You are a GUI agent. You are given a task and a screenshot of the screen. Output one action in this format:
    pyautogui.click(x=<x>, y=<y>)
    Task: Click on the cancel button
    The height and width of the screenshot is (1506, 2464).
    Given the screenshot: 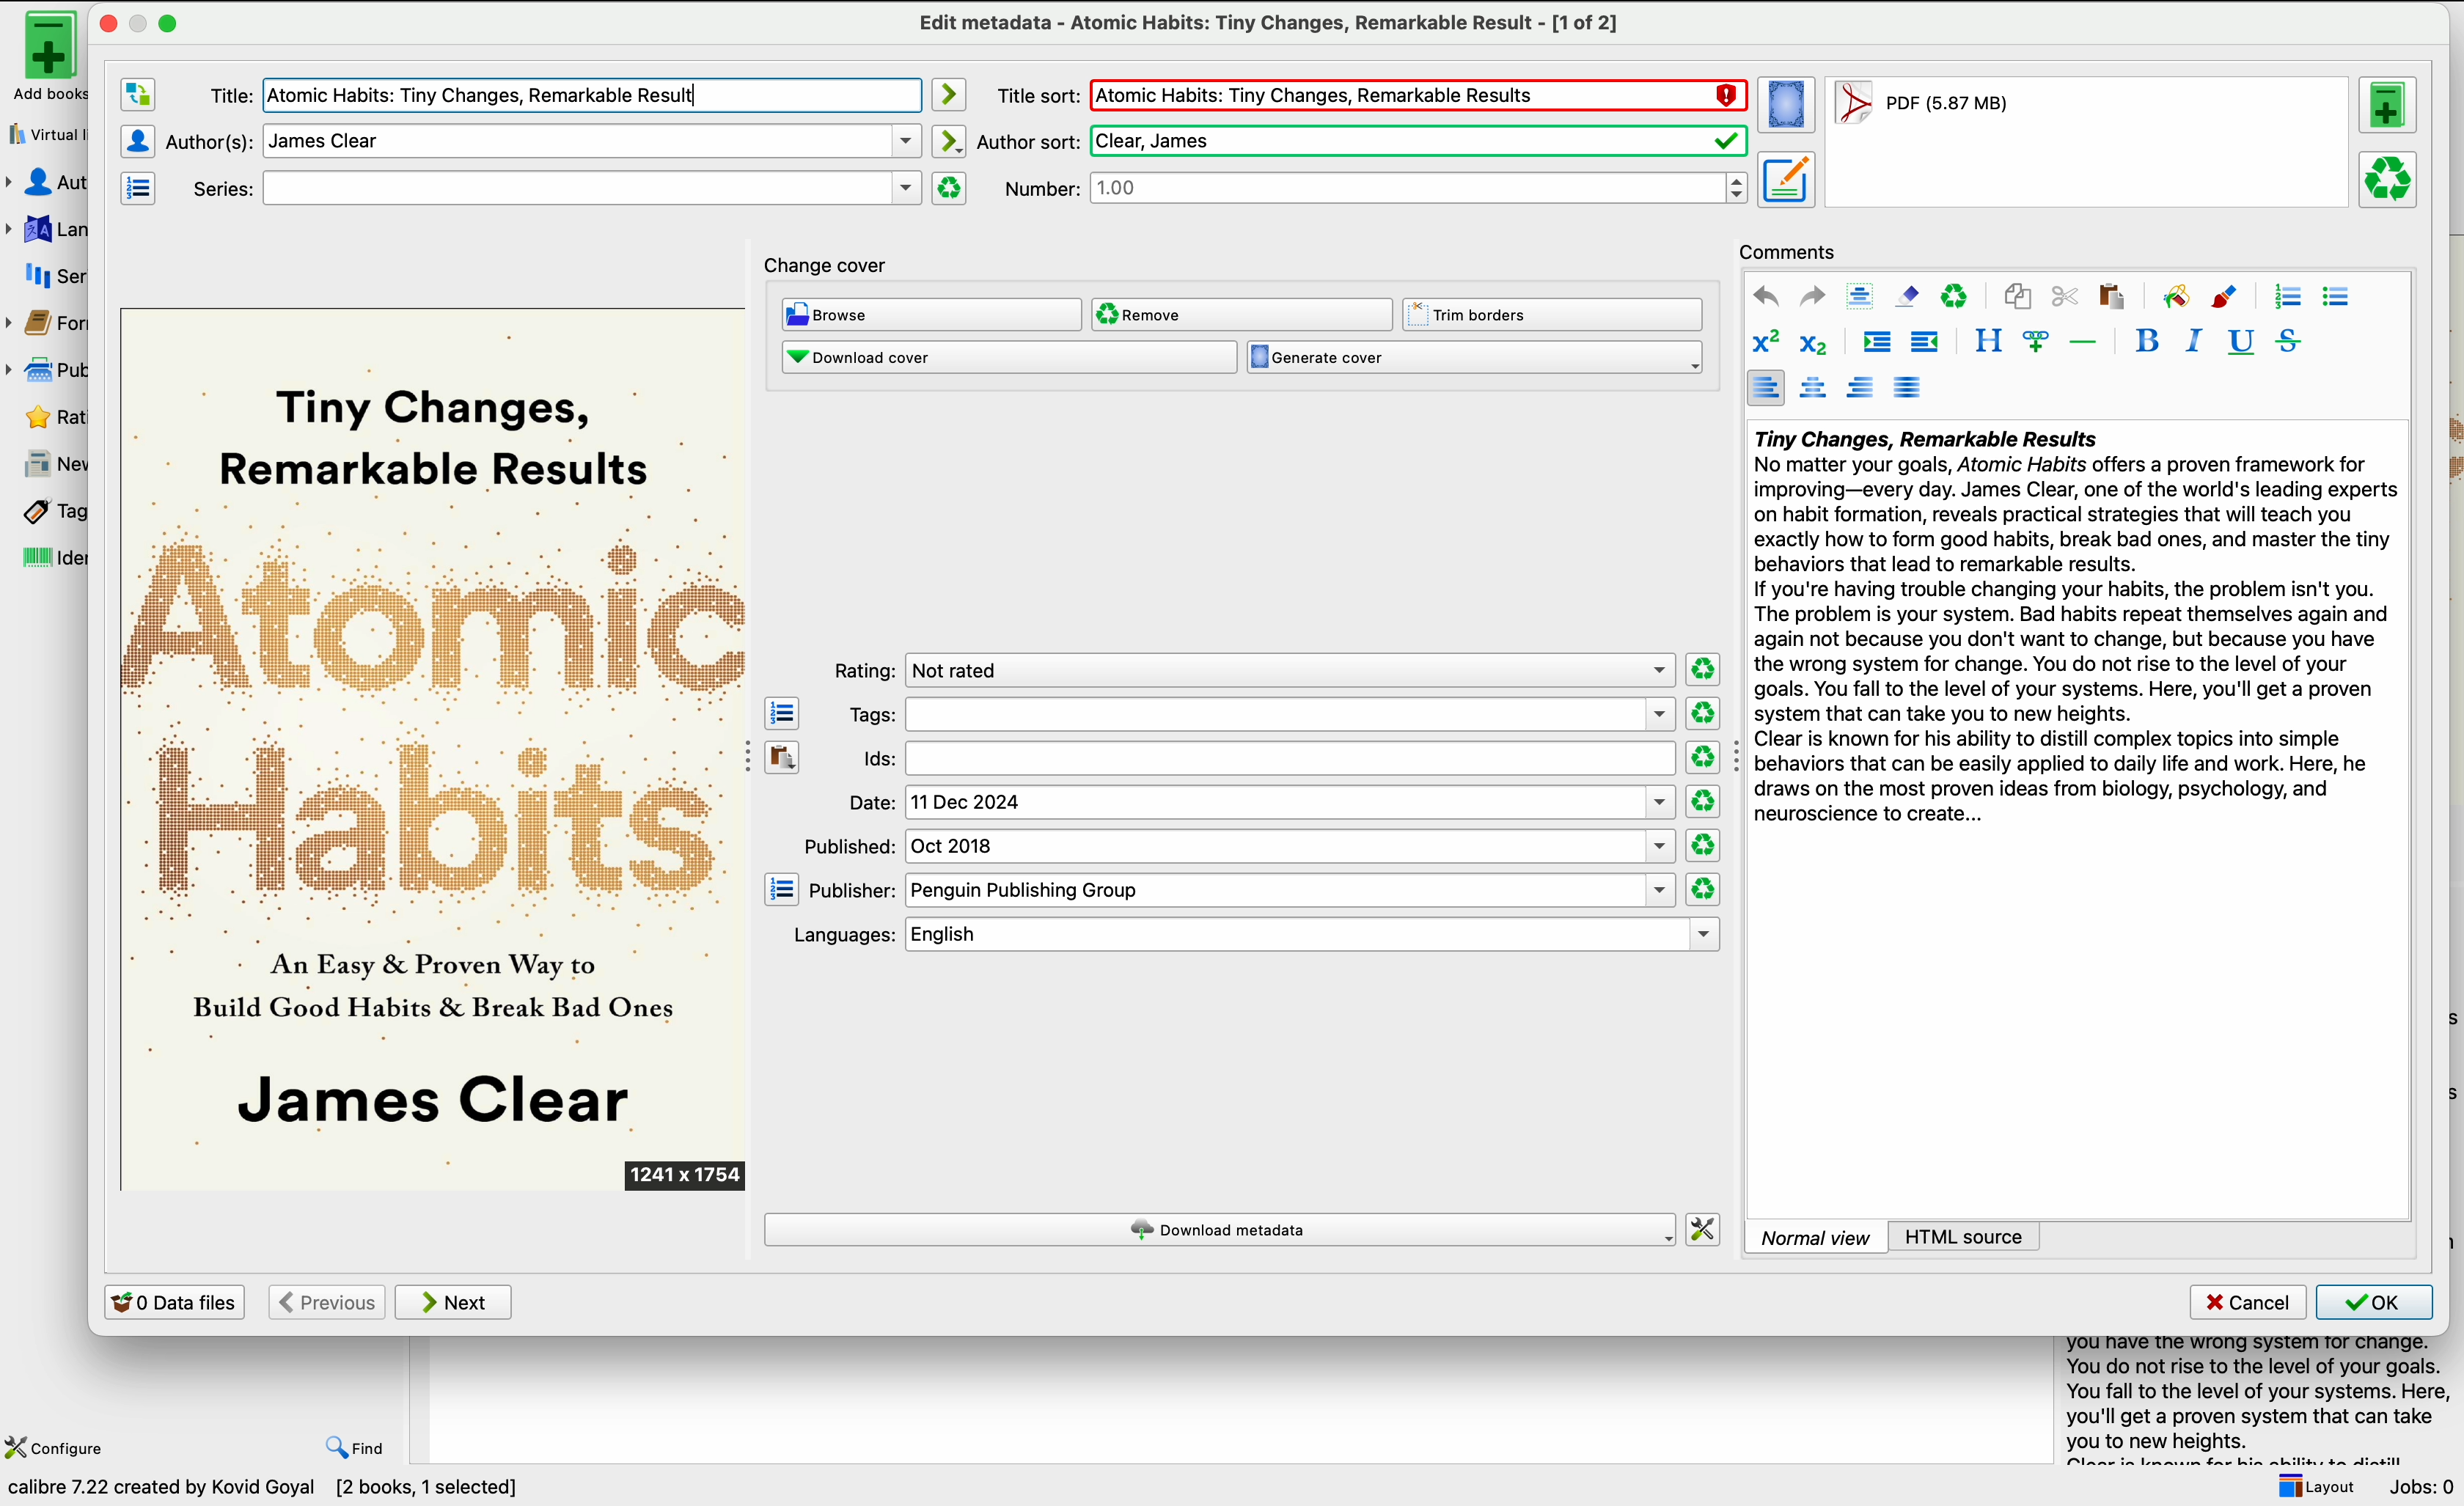 What is the action you would take?
    pyautogui.click(x=2245, y=1303)
    